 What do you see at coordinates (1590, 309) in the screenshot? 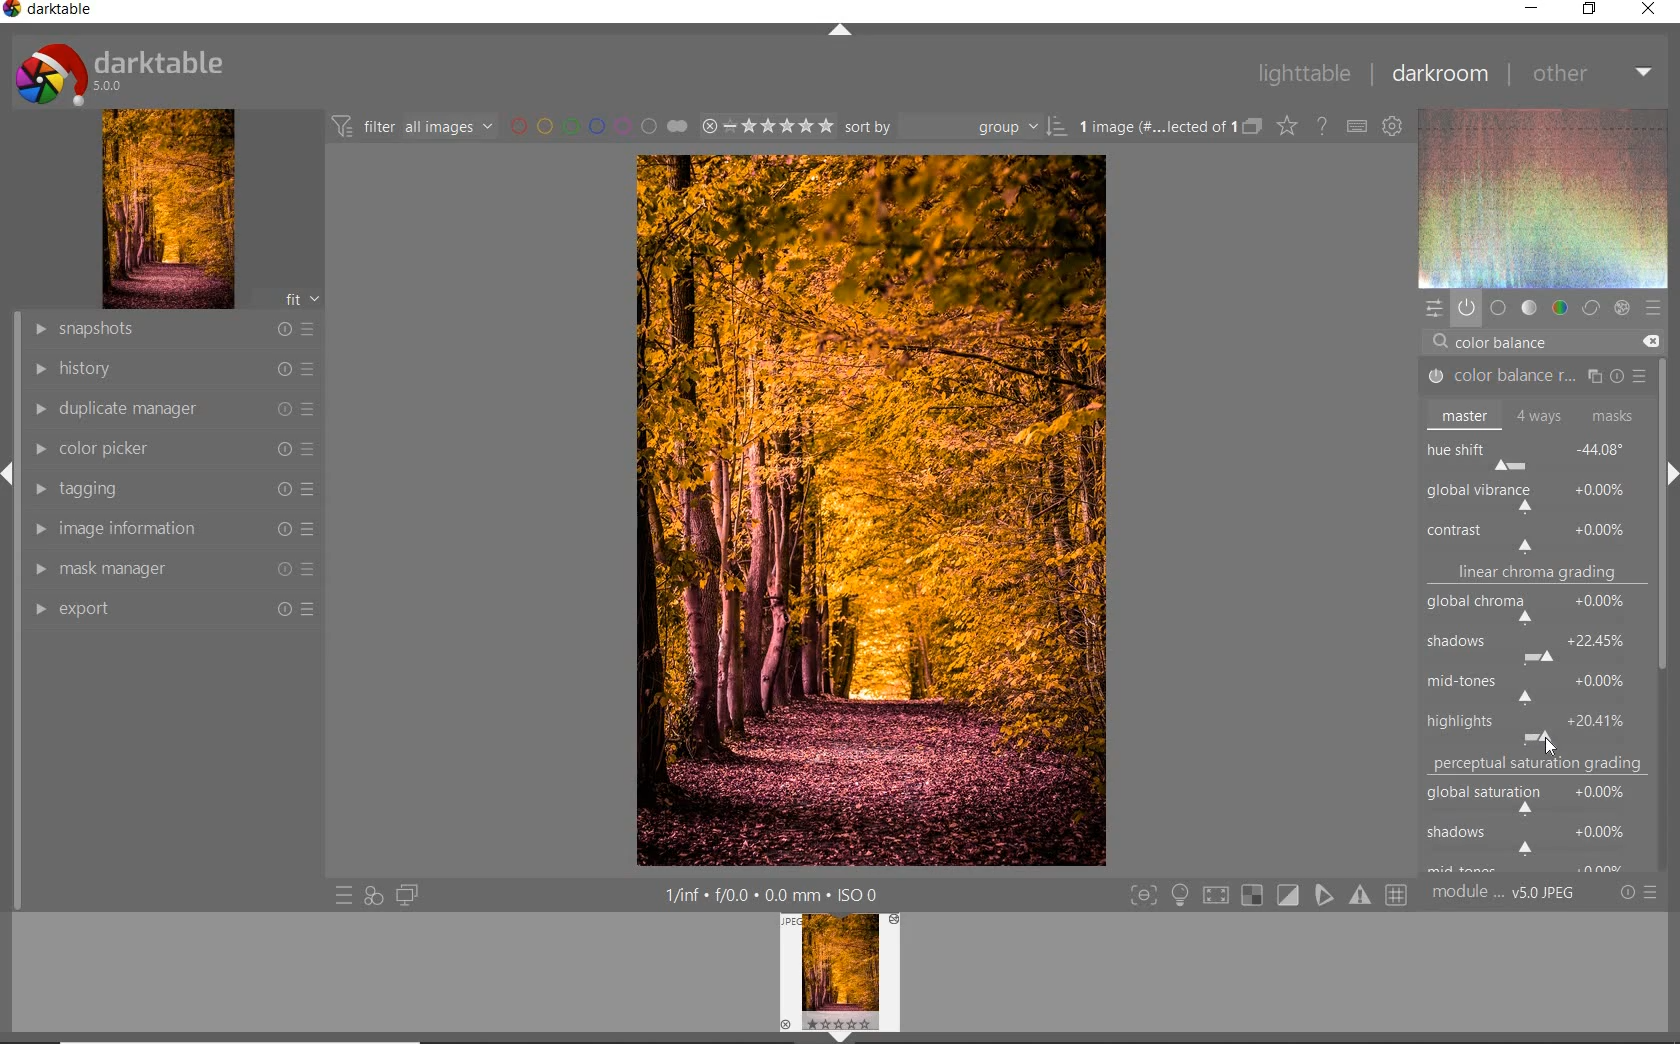
I see `correct` at bounding box center [1590, 309].